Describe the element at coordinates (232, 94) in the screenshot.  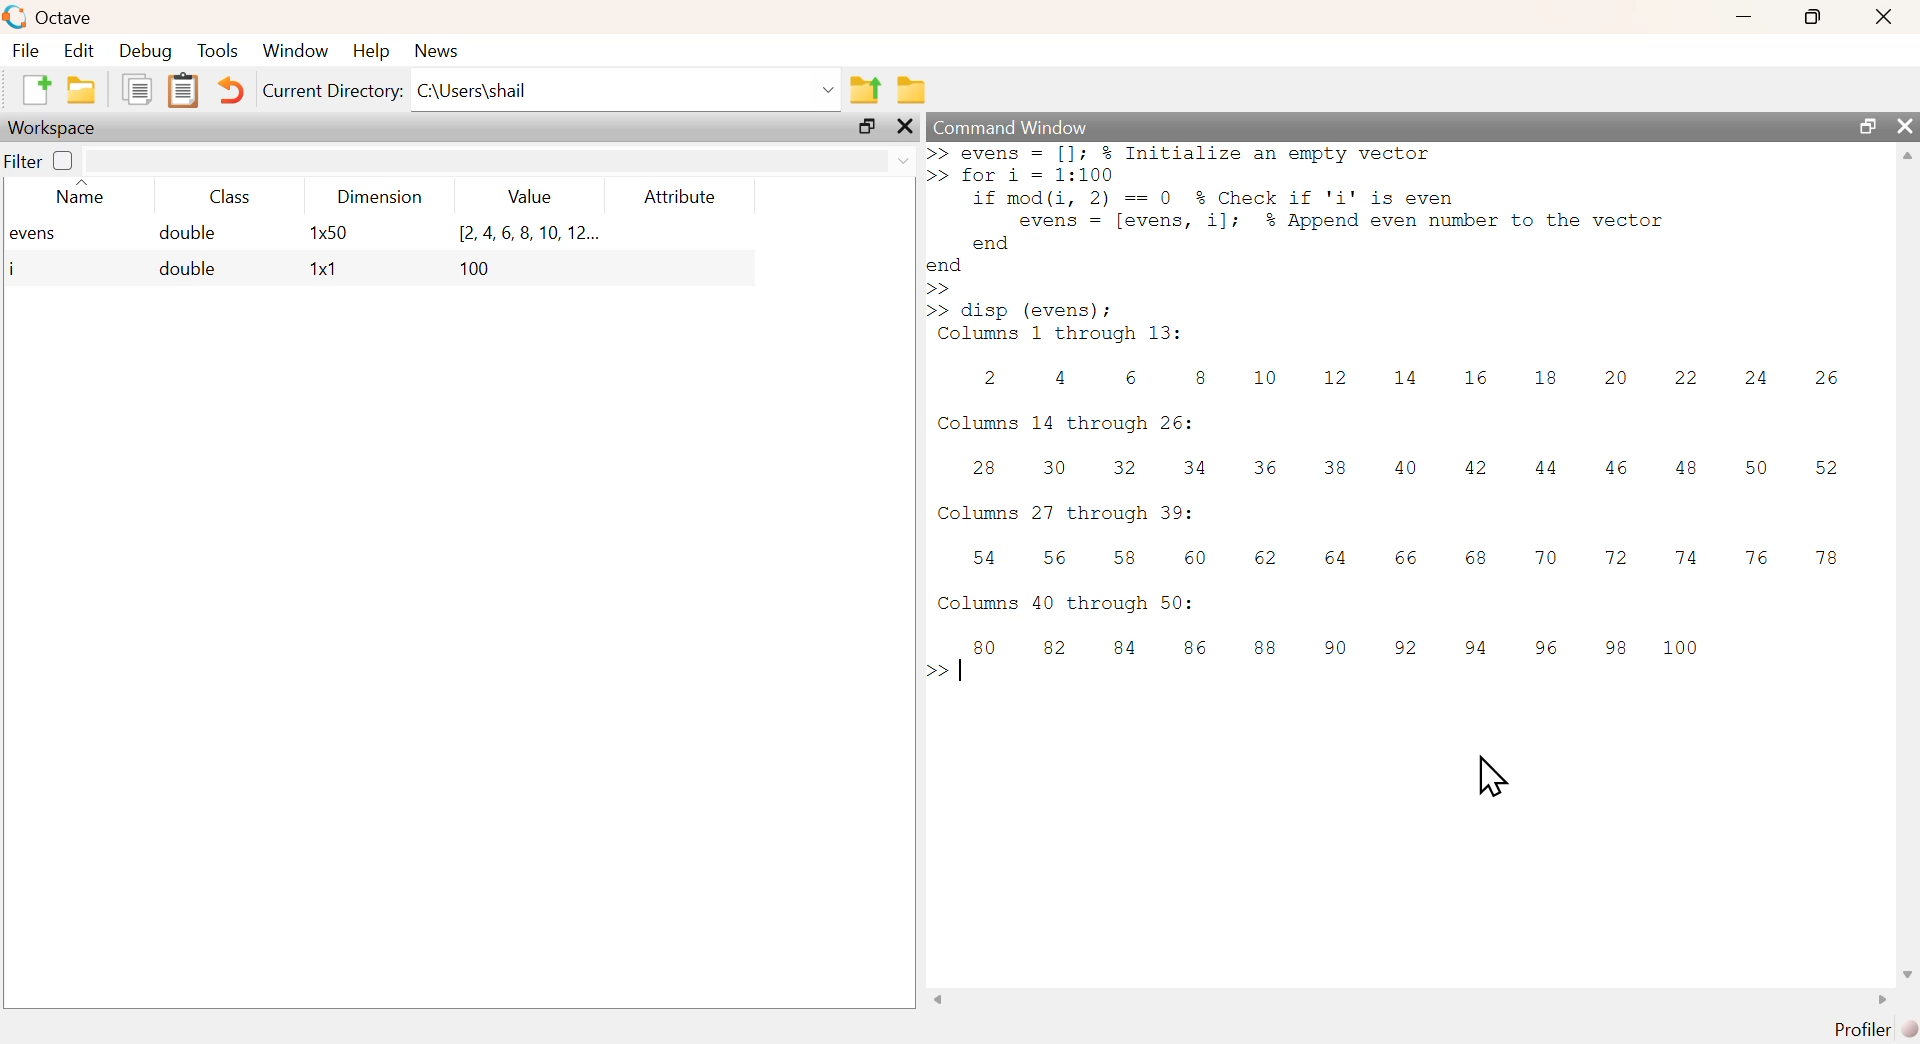
I see `undo` at that location.